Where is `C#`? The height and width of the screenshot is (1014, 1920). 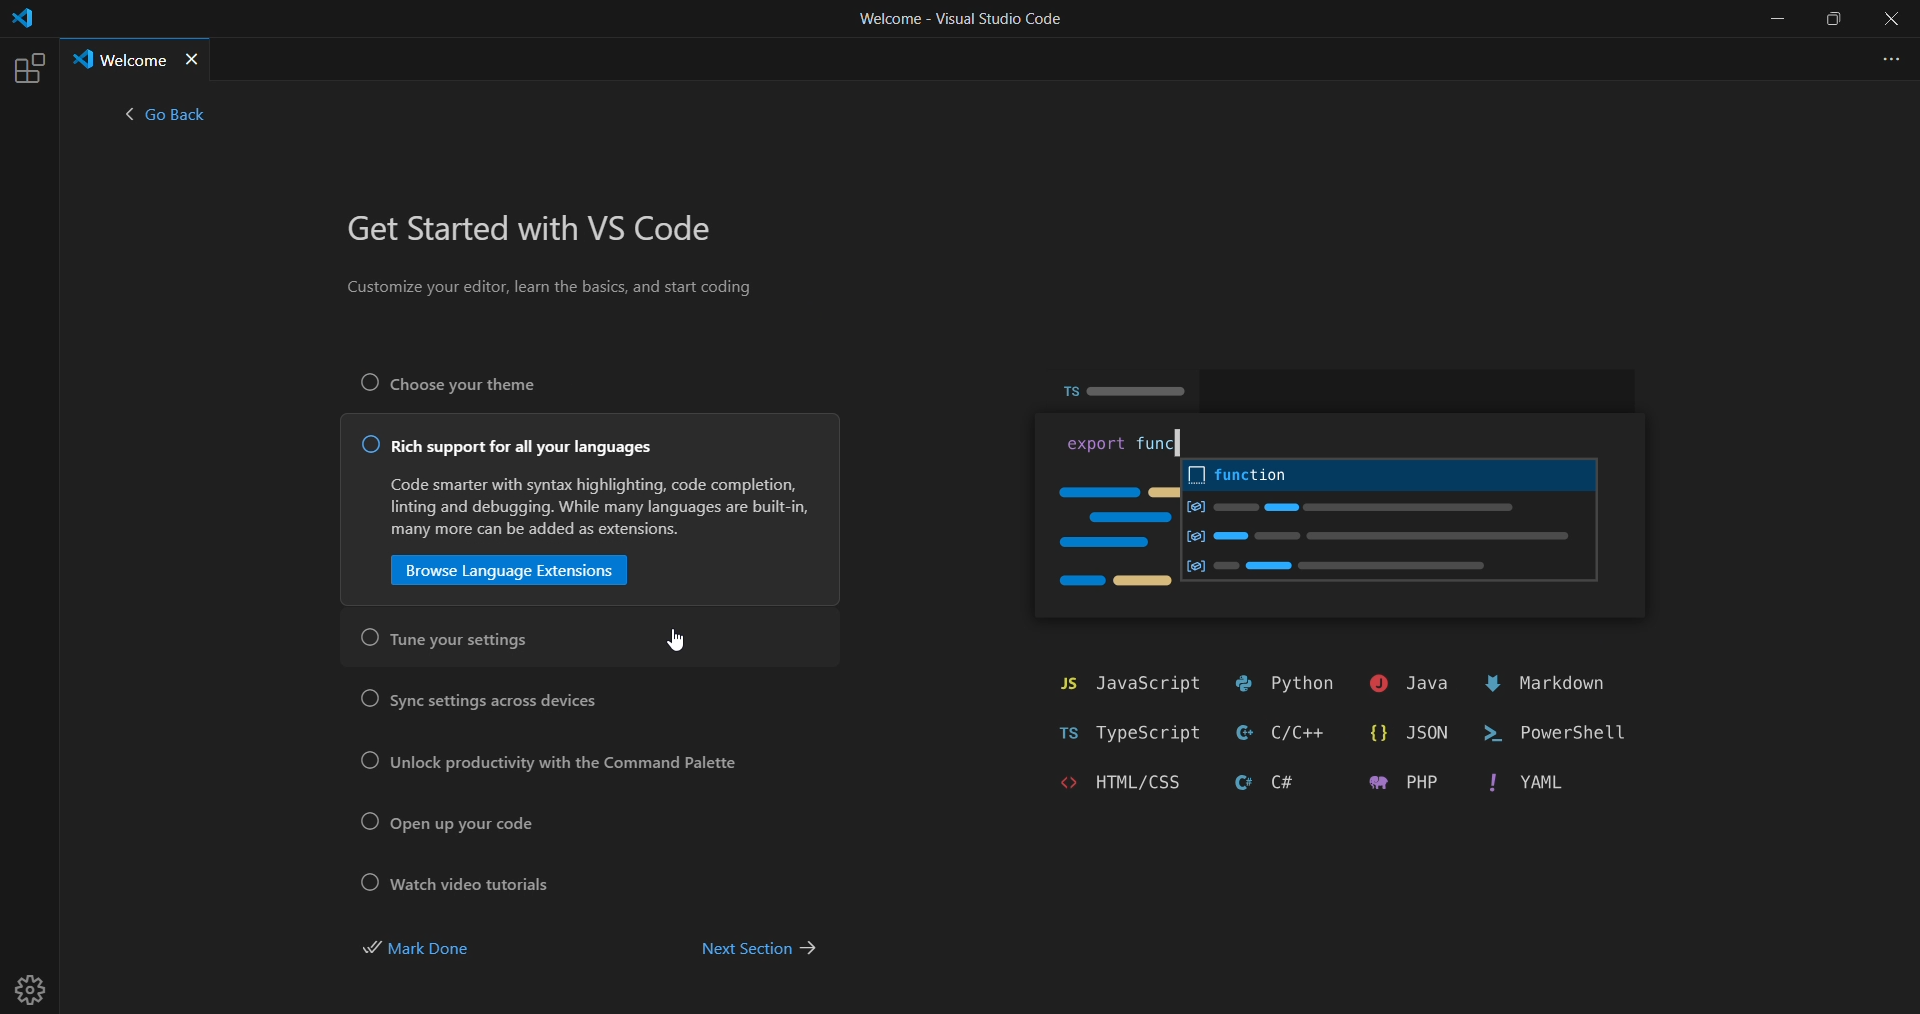
C# is located at coordinates (1252, 783).